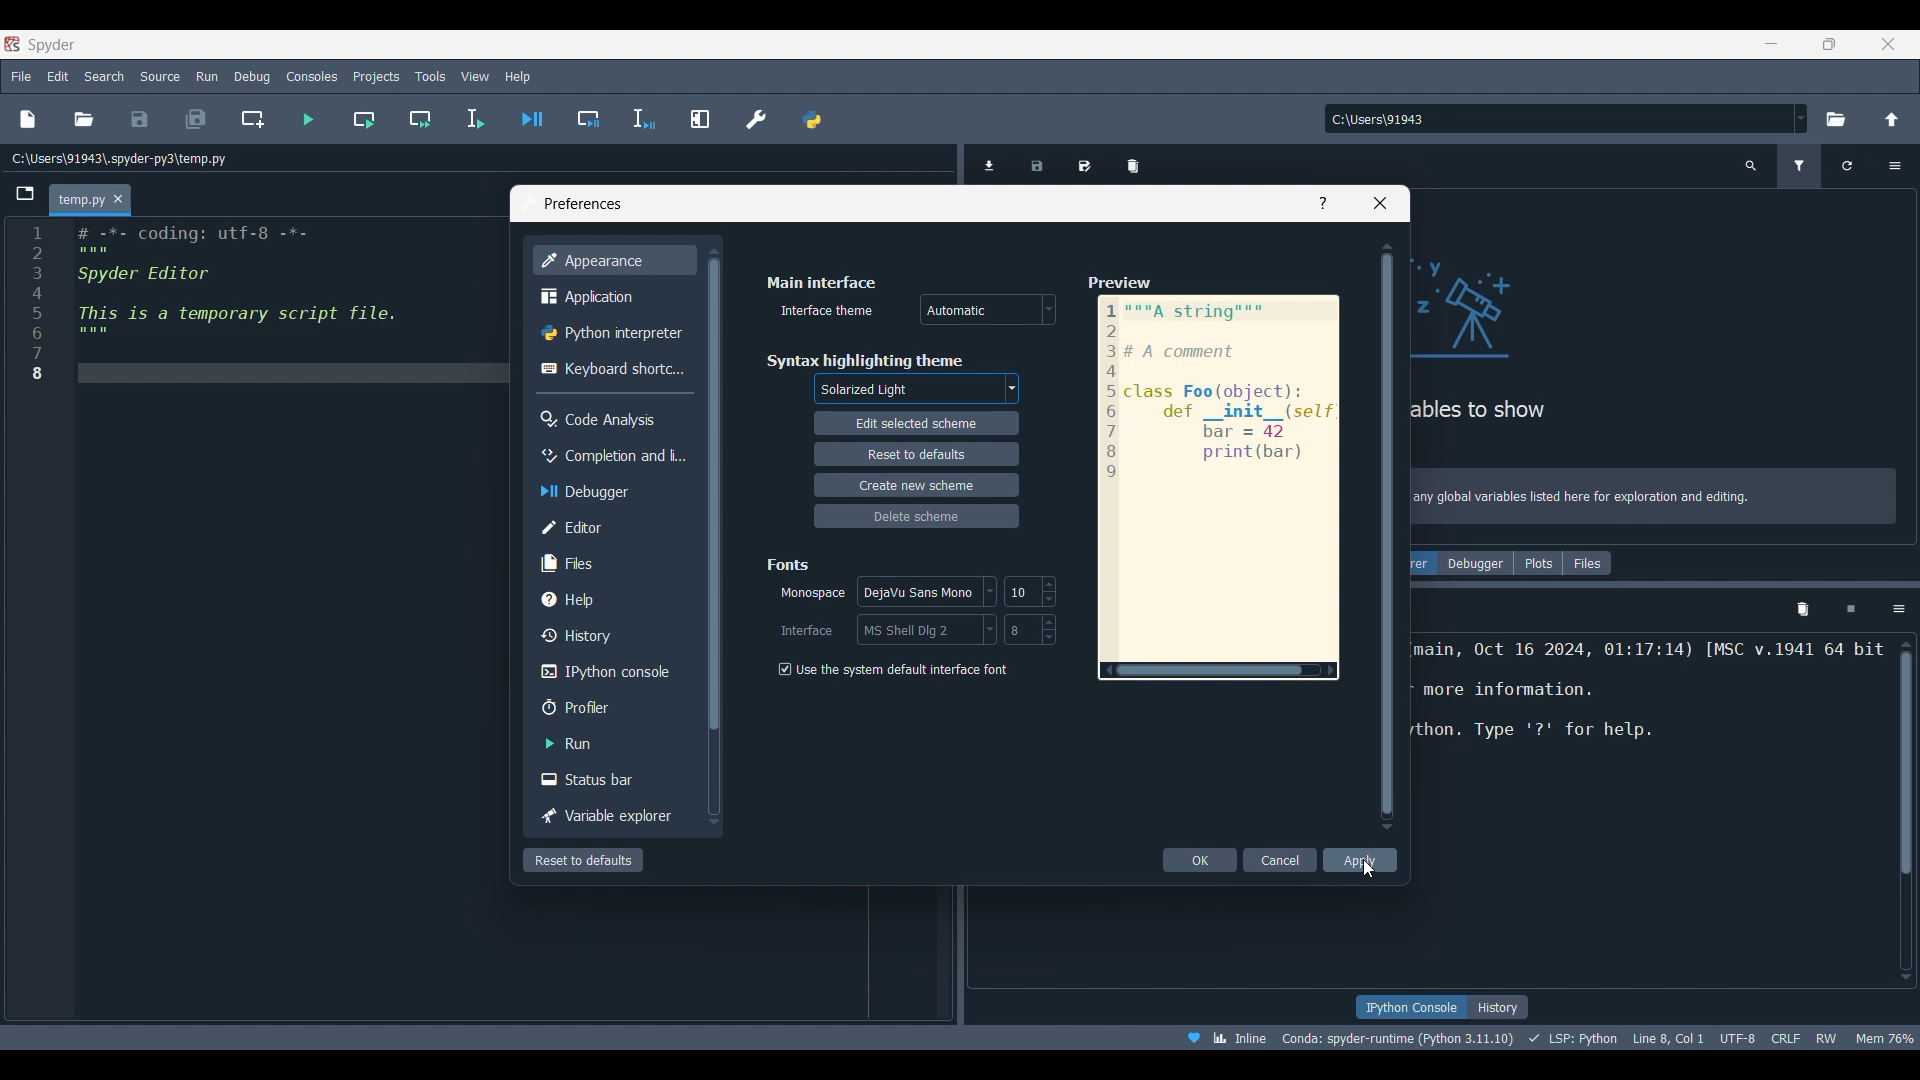 The height and width of the screenshot is (1080, 1920). I want to click on Browse a working directory, so click(1836, 119).